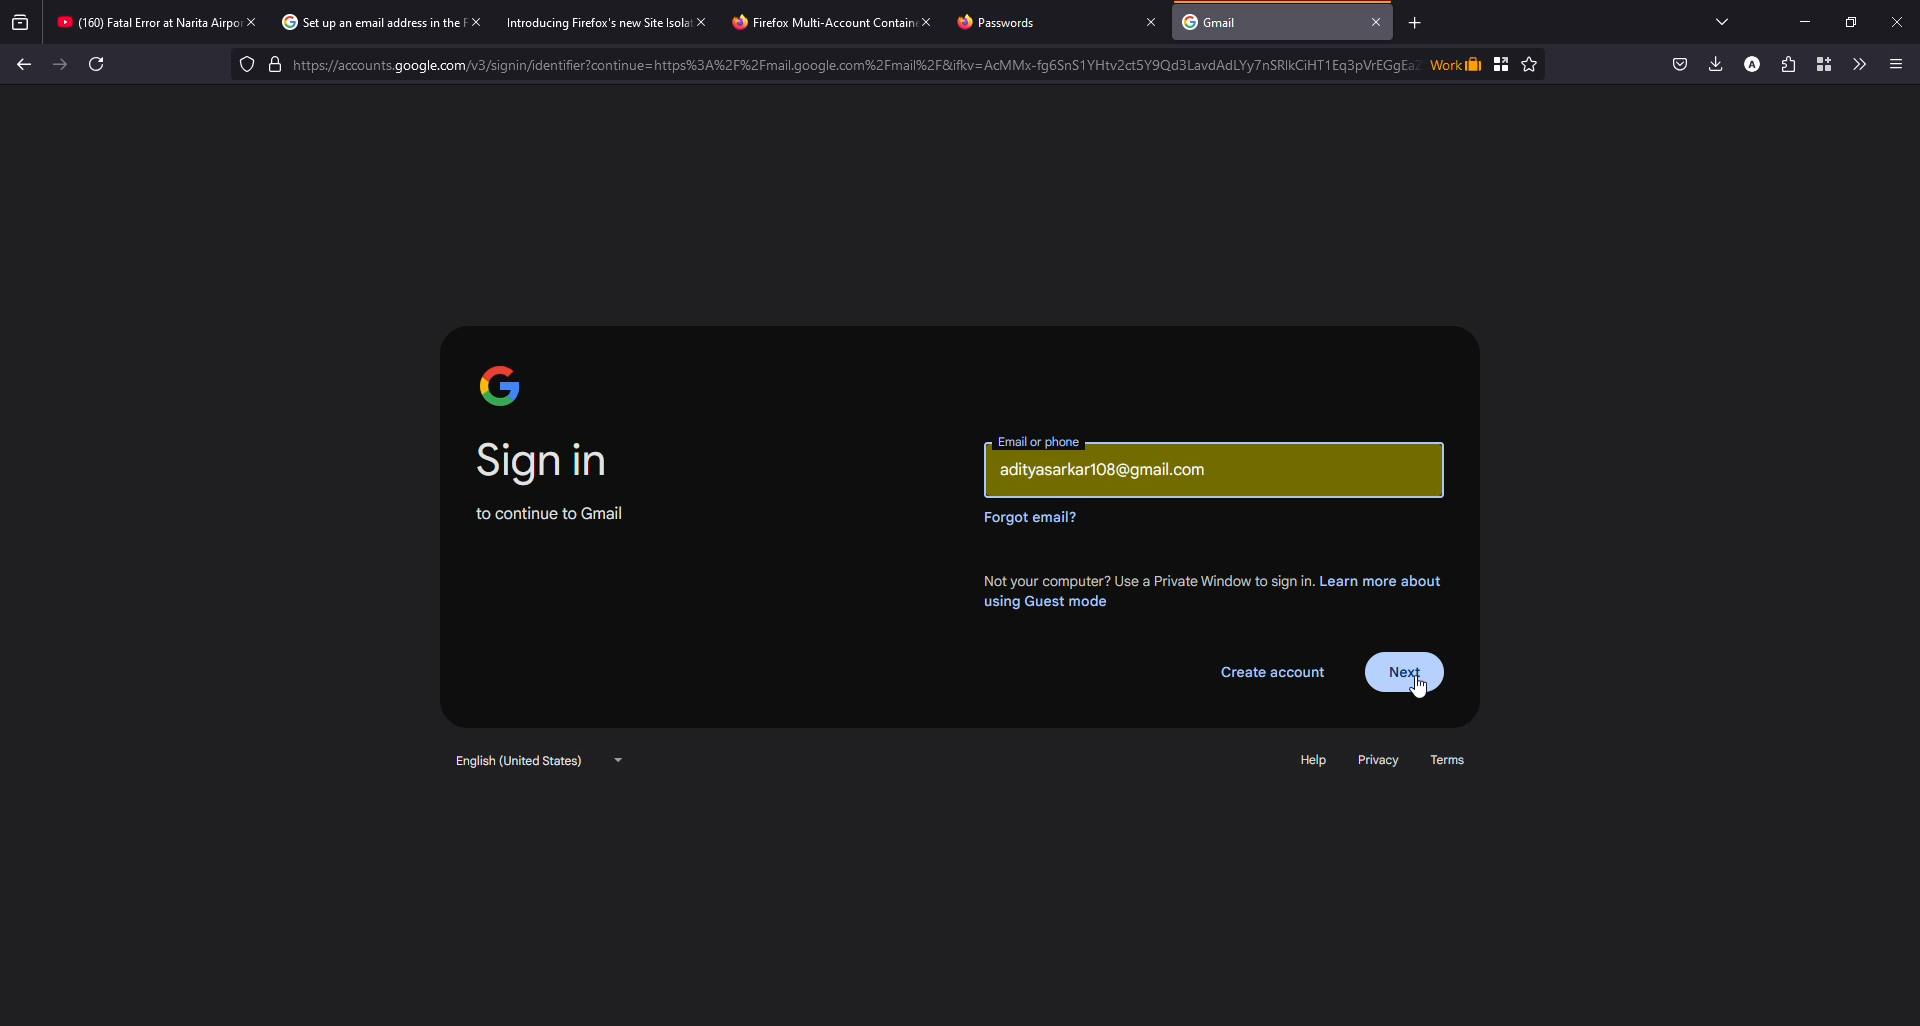 Image resolution: width=1920 pixels, height=1026 pixels. Describe the element at coordinates (1112, 471) in the screenshot. I see `adityasarkario8@gmail.com` at that location.